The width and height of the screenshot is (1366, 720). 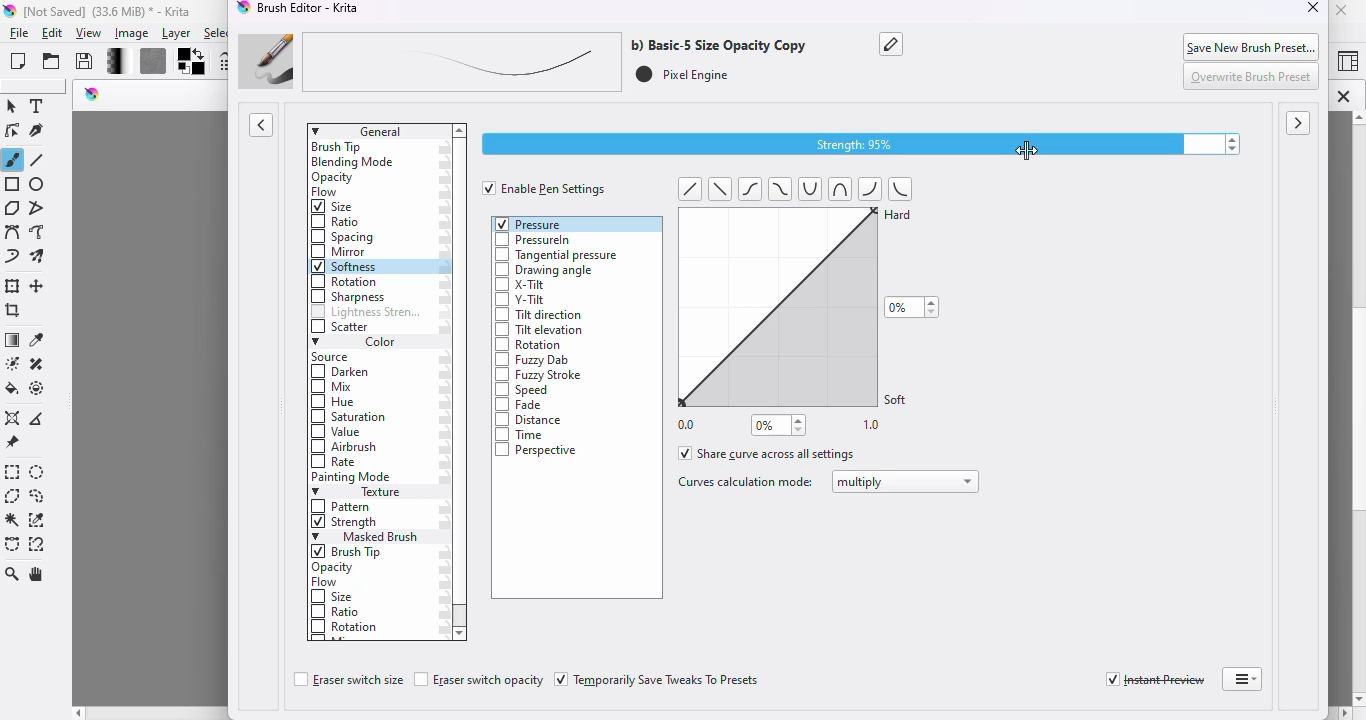 What do you see at coordinates (1314, 9) in the screenshot?
I see `close` at bounding box center [1314, 9].